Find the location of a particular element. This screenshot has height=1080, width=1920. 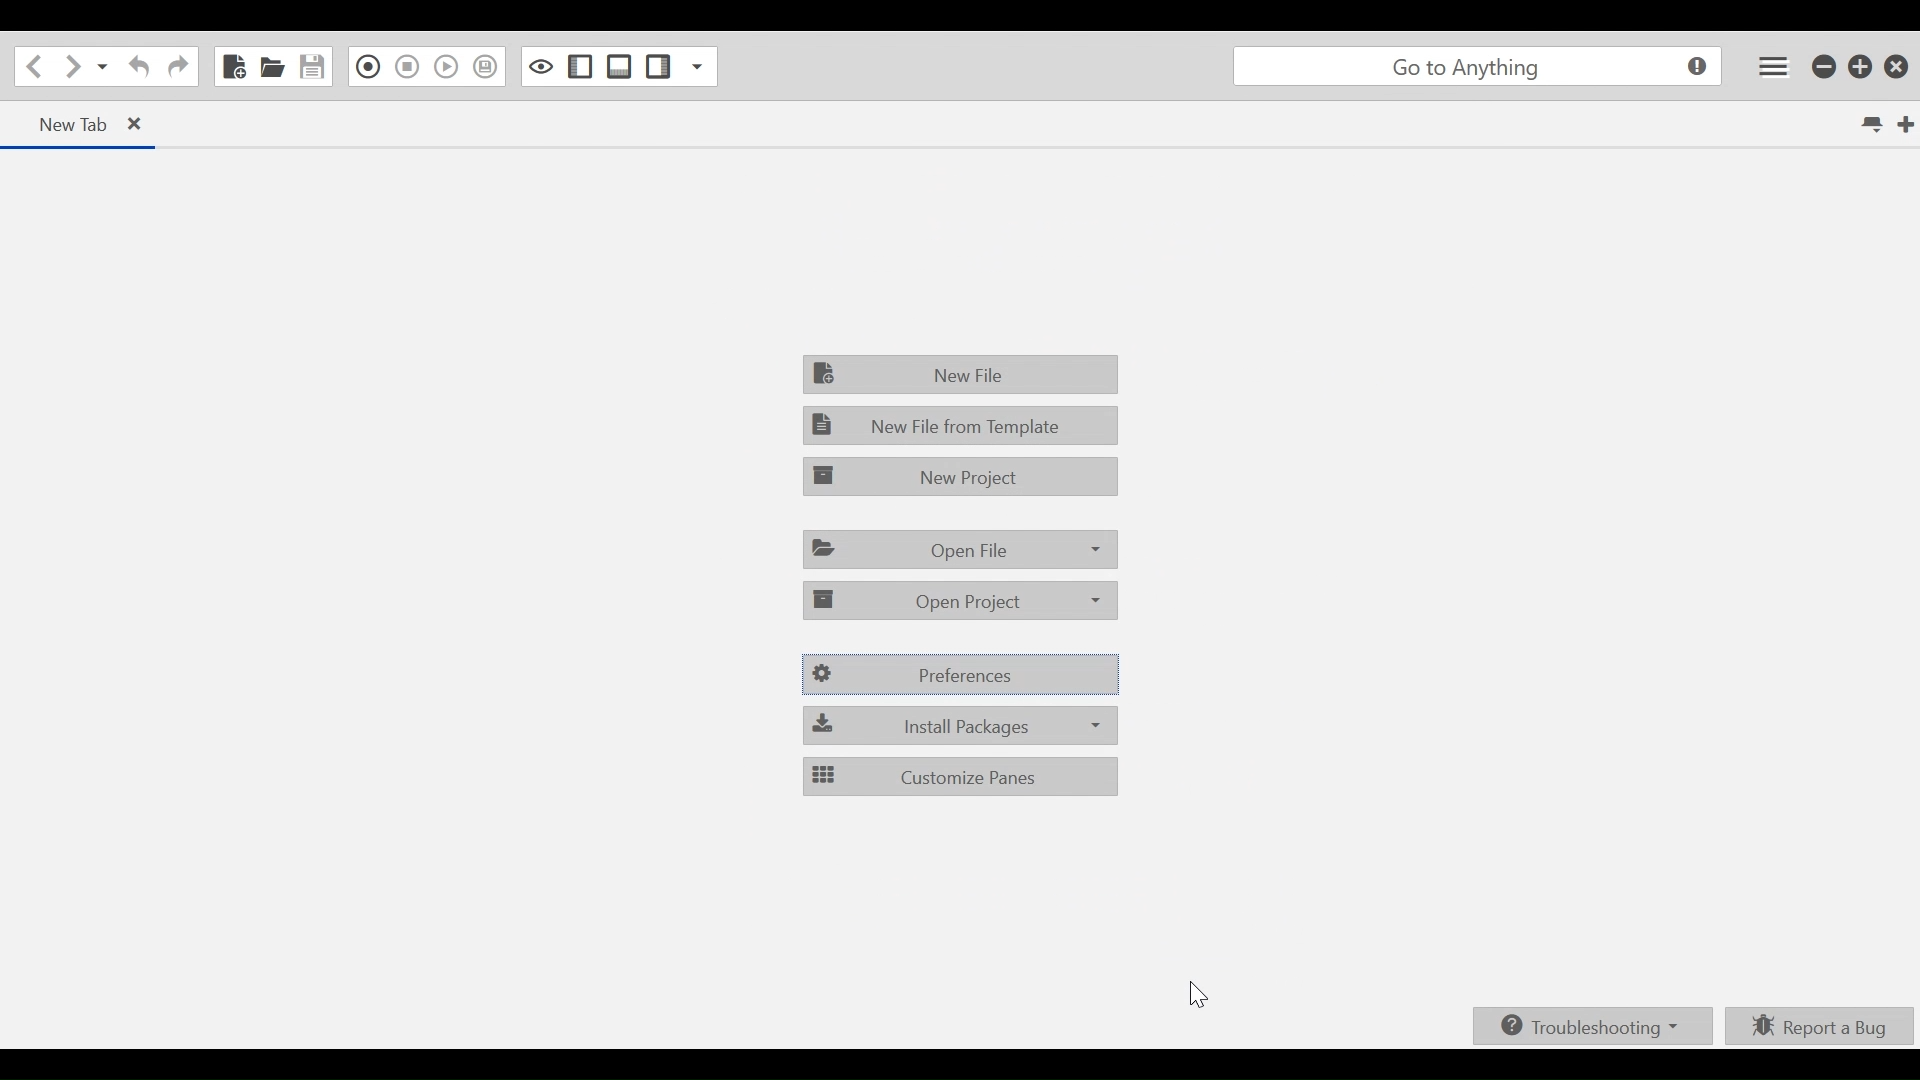

New Project  is located at coordinates (959, 475).